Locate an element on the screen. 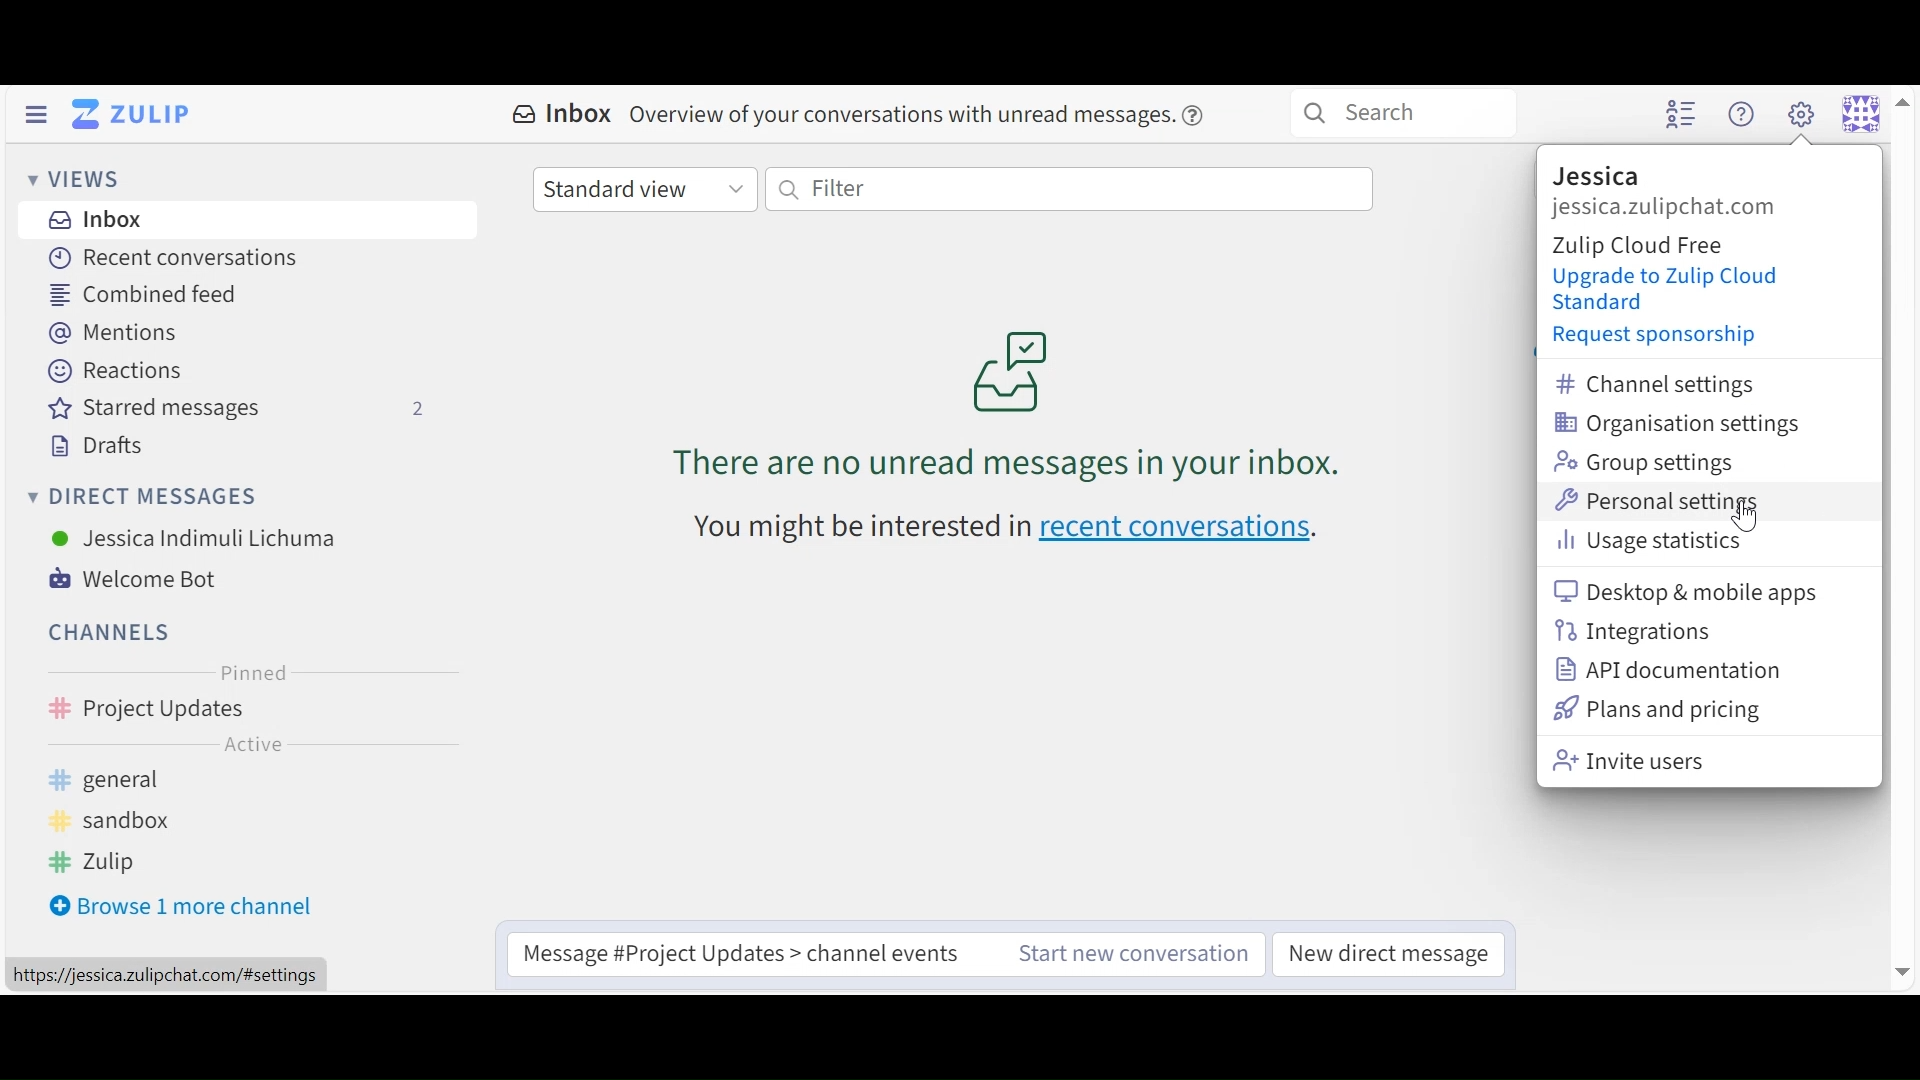 This screenshot has width=1920, height=1080. Usage Statistics is located at coordinates (1655, 545).